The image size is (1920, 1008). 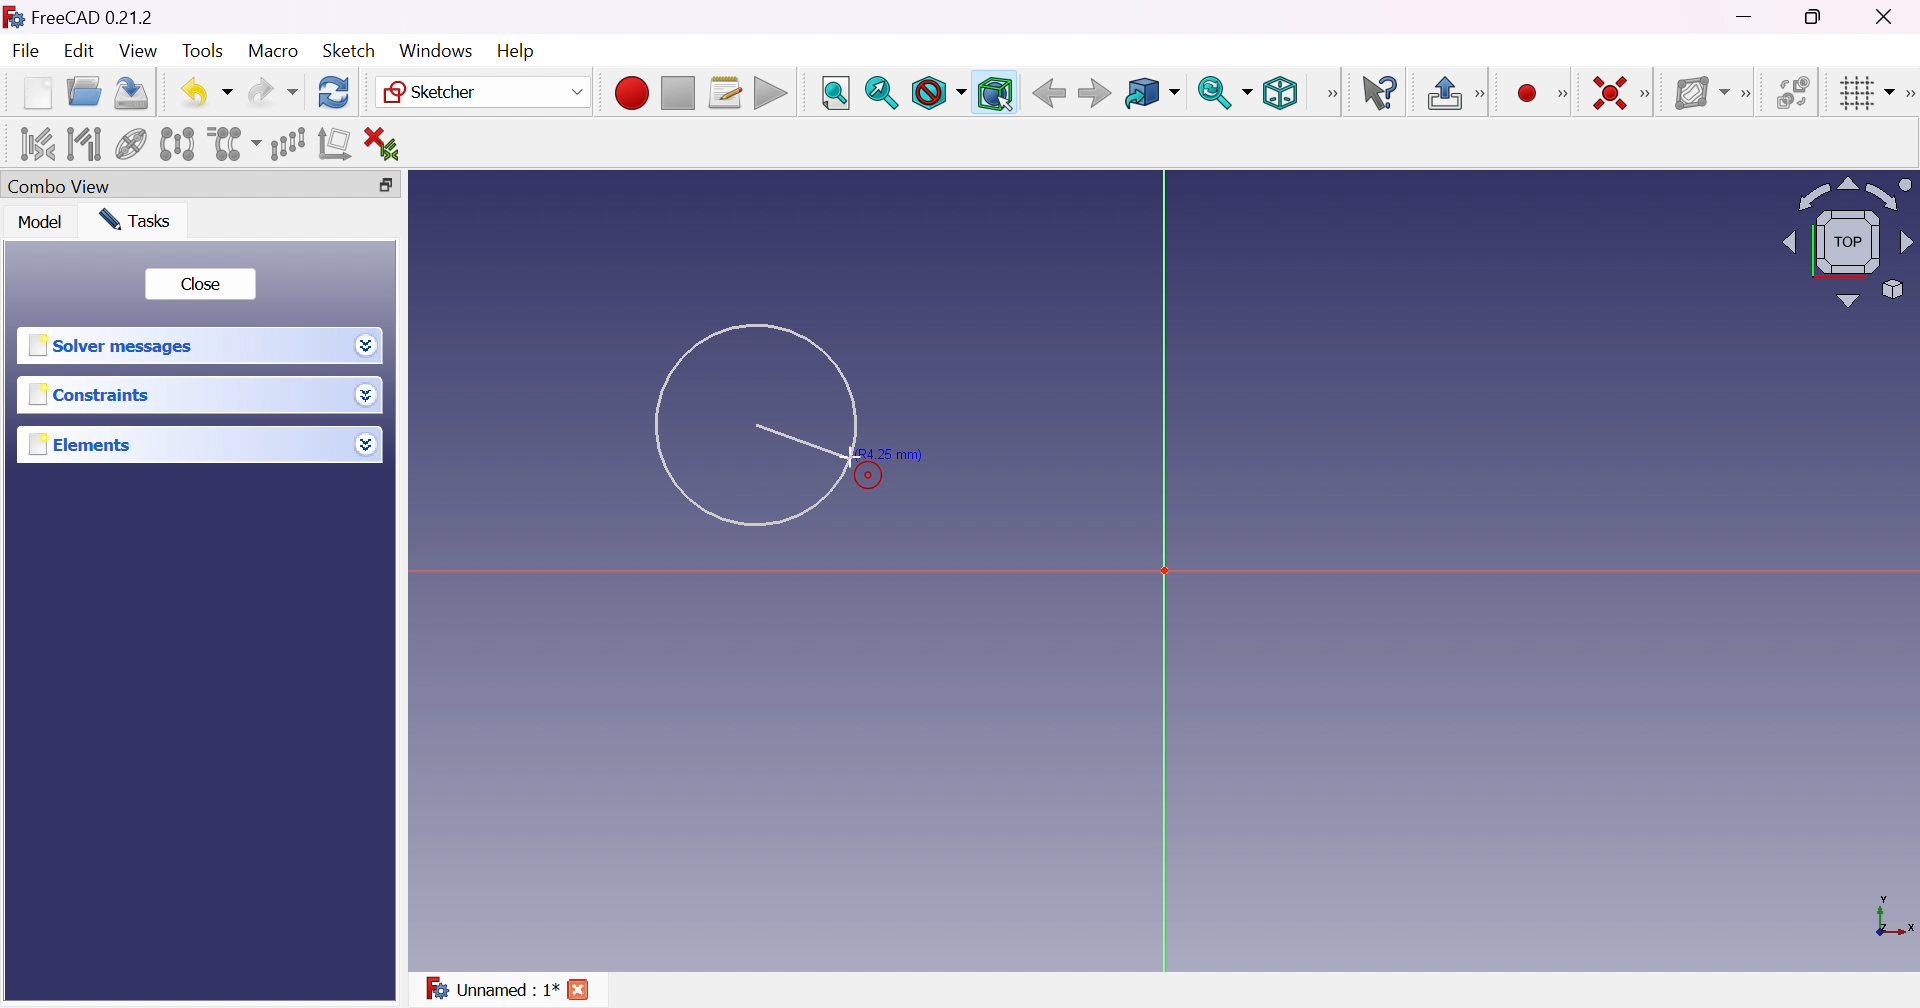 What do you see at coordinates (1483, 91) in the screenshot?
I see `[Sketcher edit model]` at bounding box center [1483, 91].